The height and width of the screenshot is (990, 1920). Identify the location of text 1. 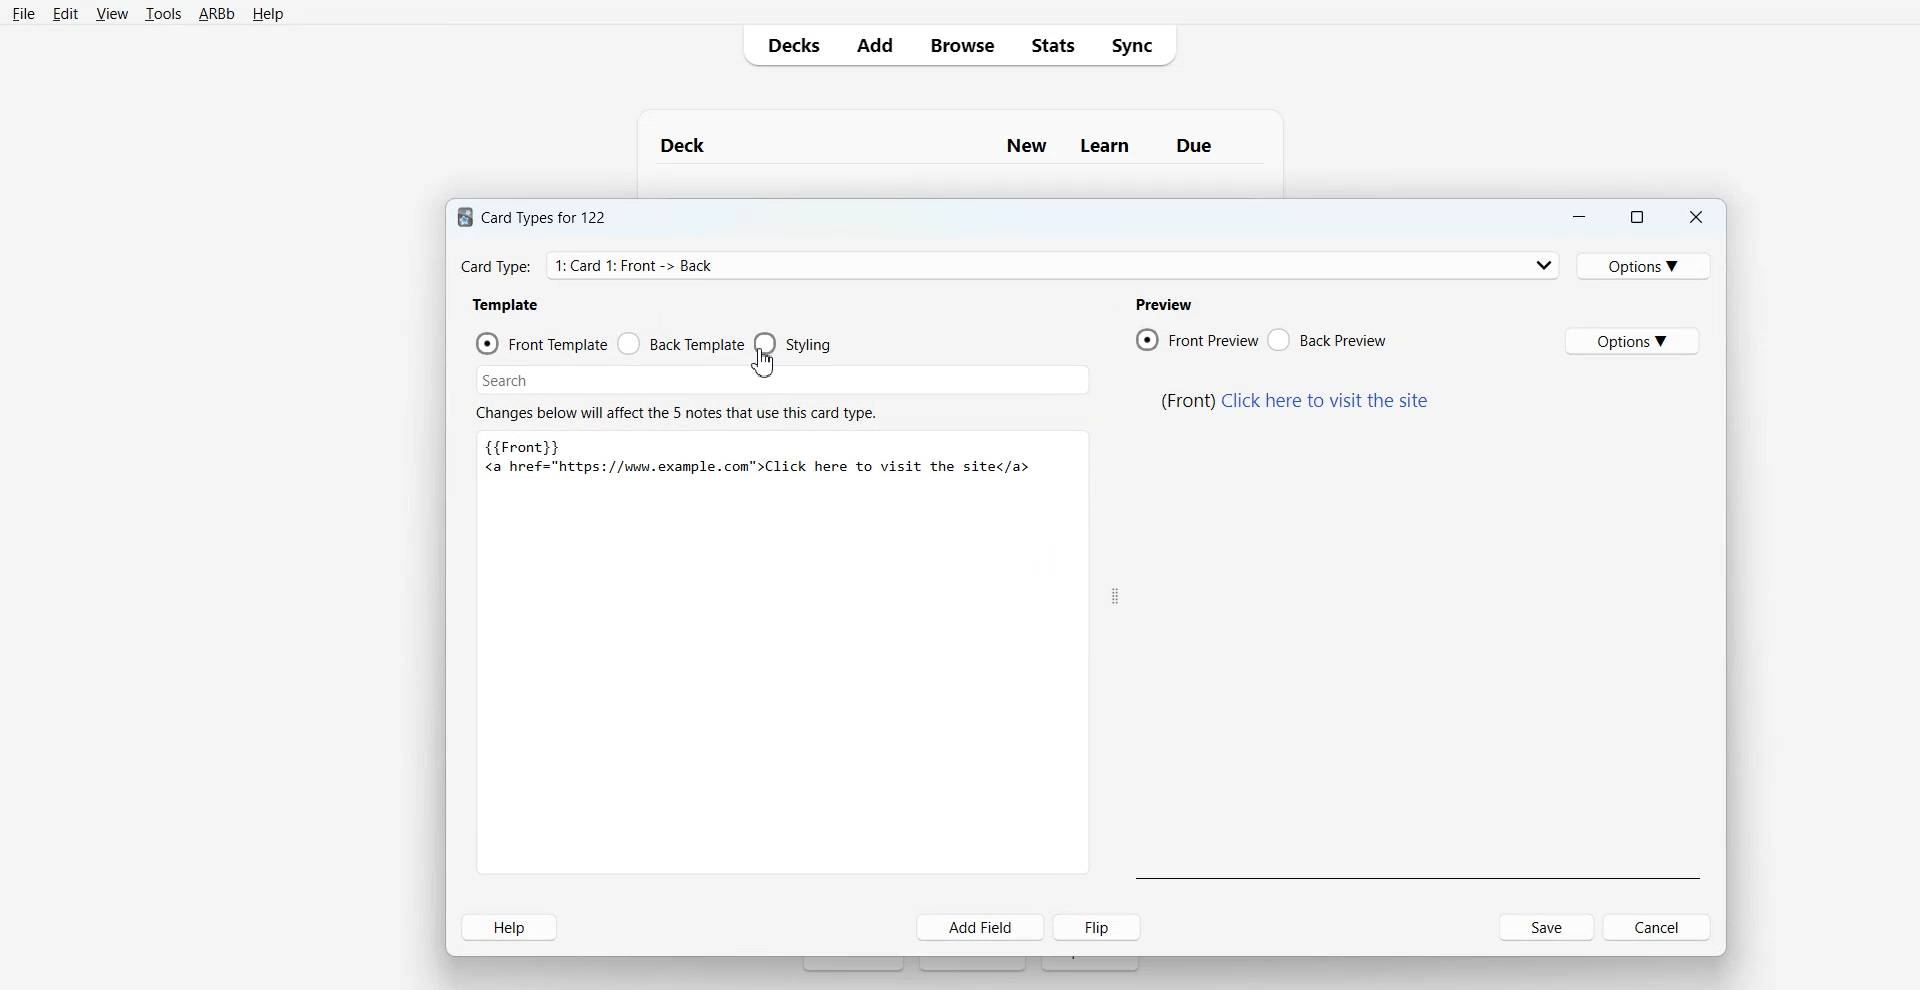
(537, 218).